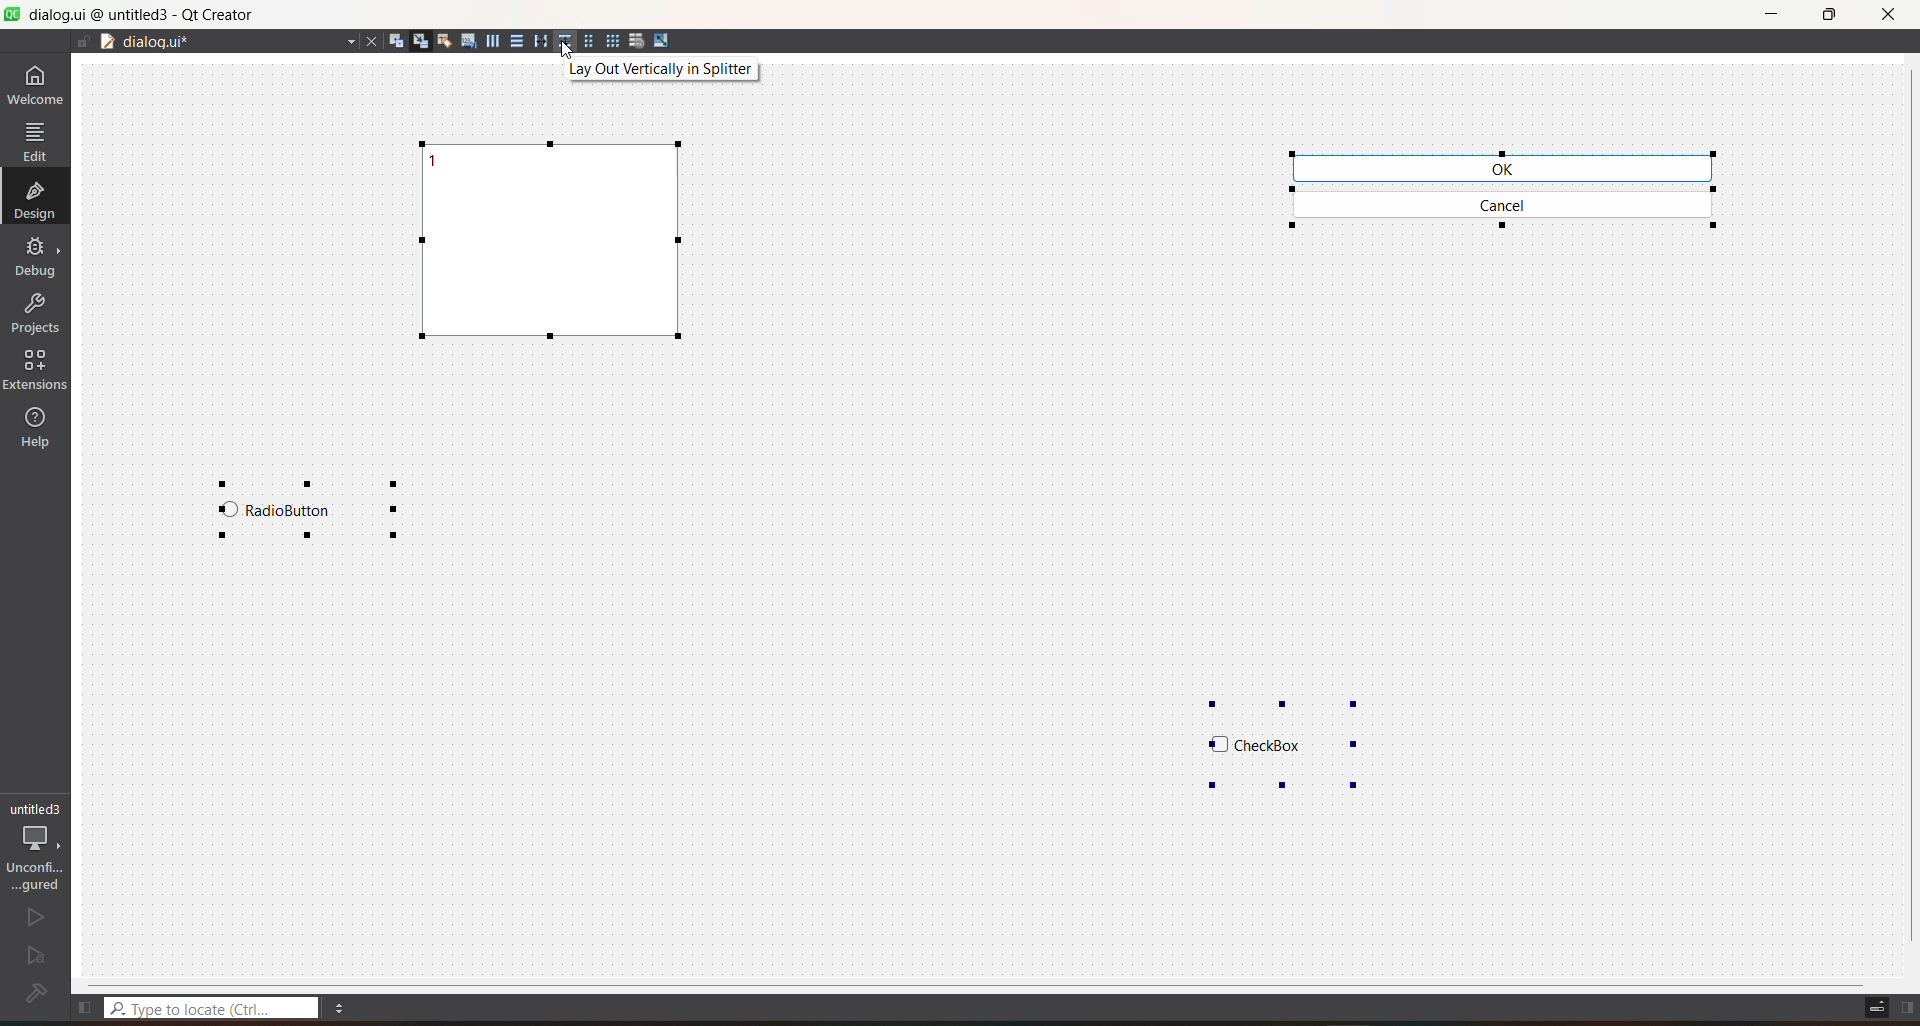 The width and height of the screenshot is (1920, 1026). What do you see at coordinates (1886, 13) in the screenshot?
I see `close` at bounding box center [1886, 13].